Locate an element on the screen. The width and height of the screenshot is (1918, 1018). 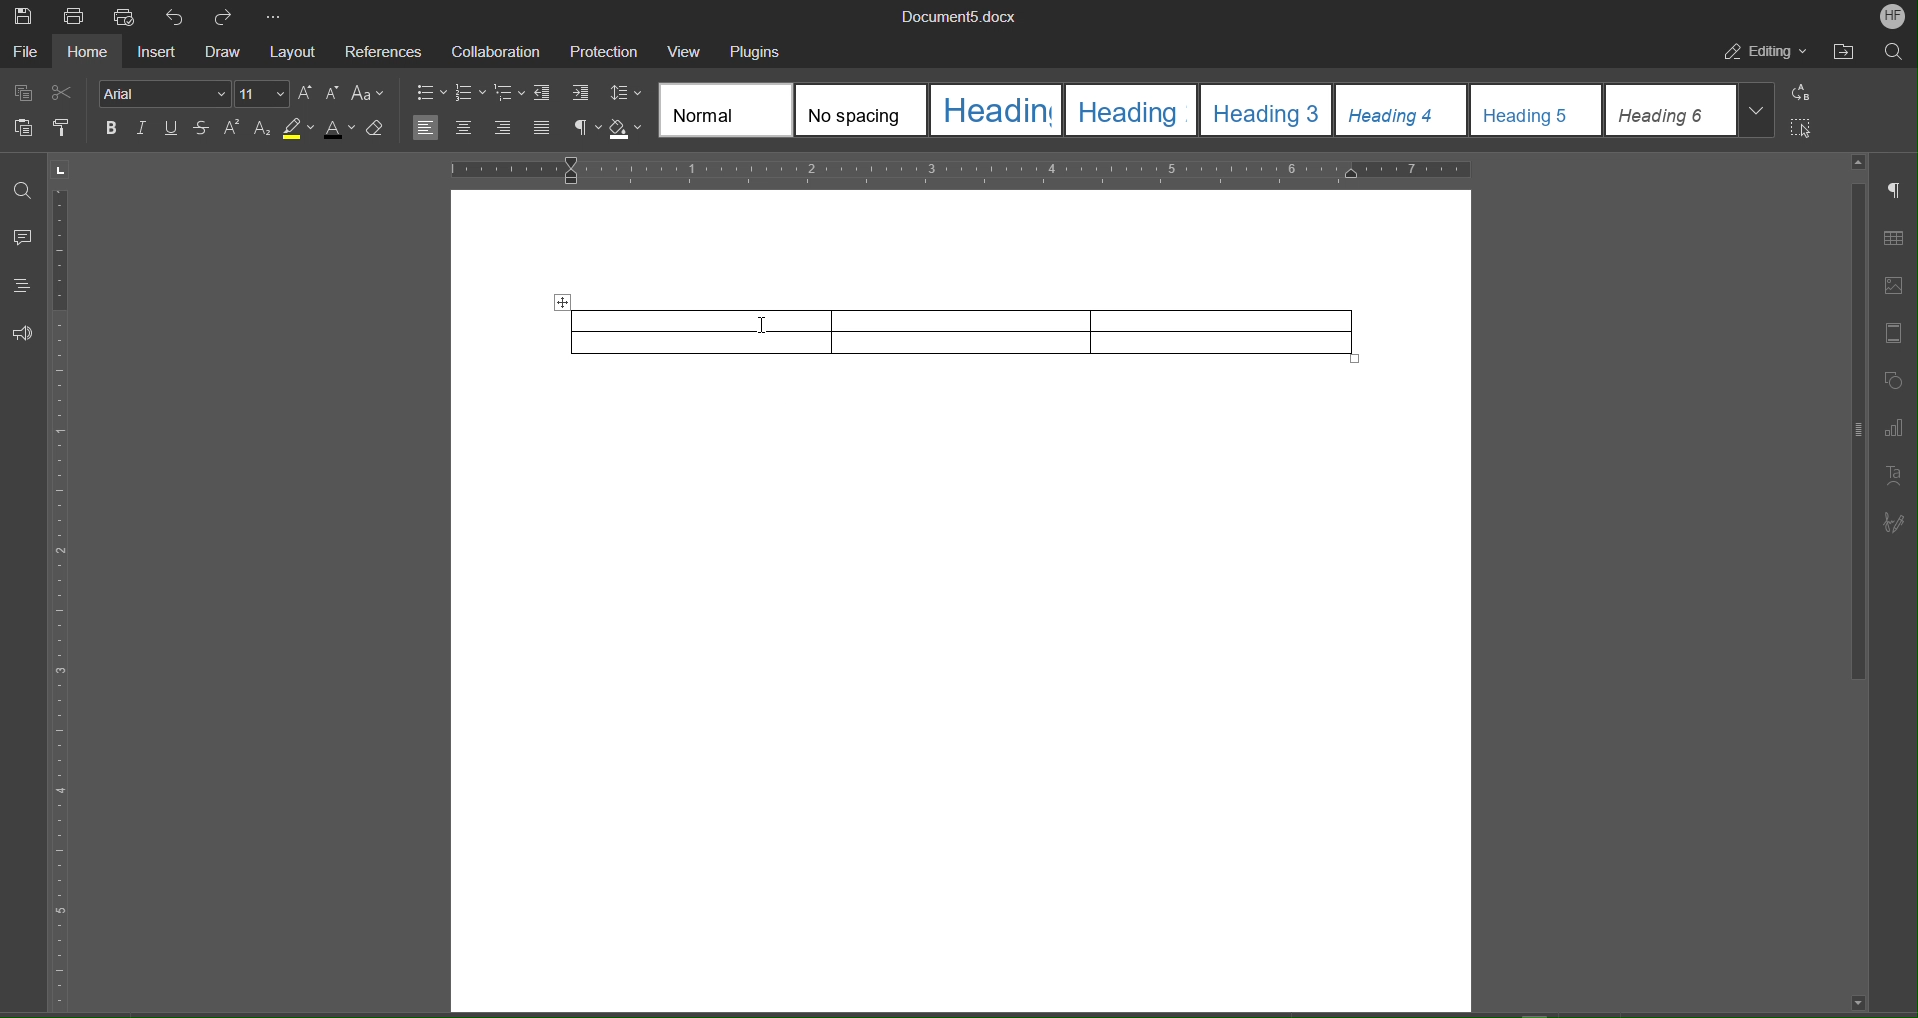
Signature is located at coordinates (1898, 519).